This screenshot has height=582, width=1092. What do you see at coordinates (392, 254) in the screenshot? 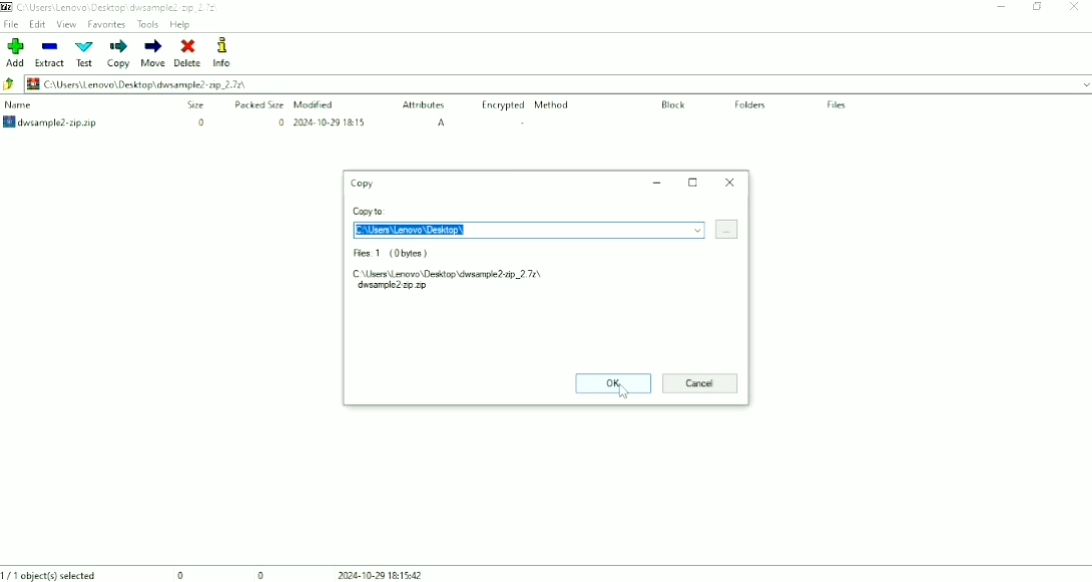
I see `Files 1 (0 bytes)` at bounding box center [392, 254].